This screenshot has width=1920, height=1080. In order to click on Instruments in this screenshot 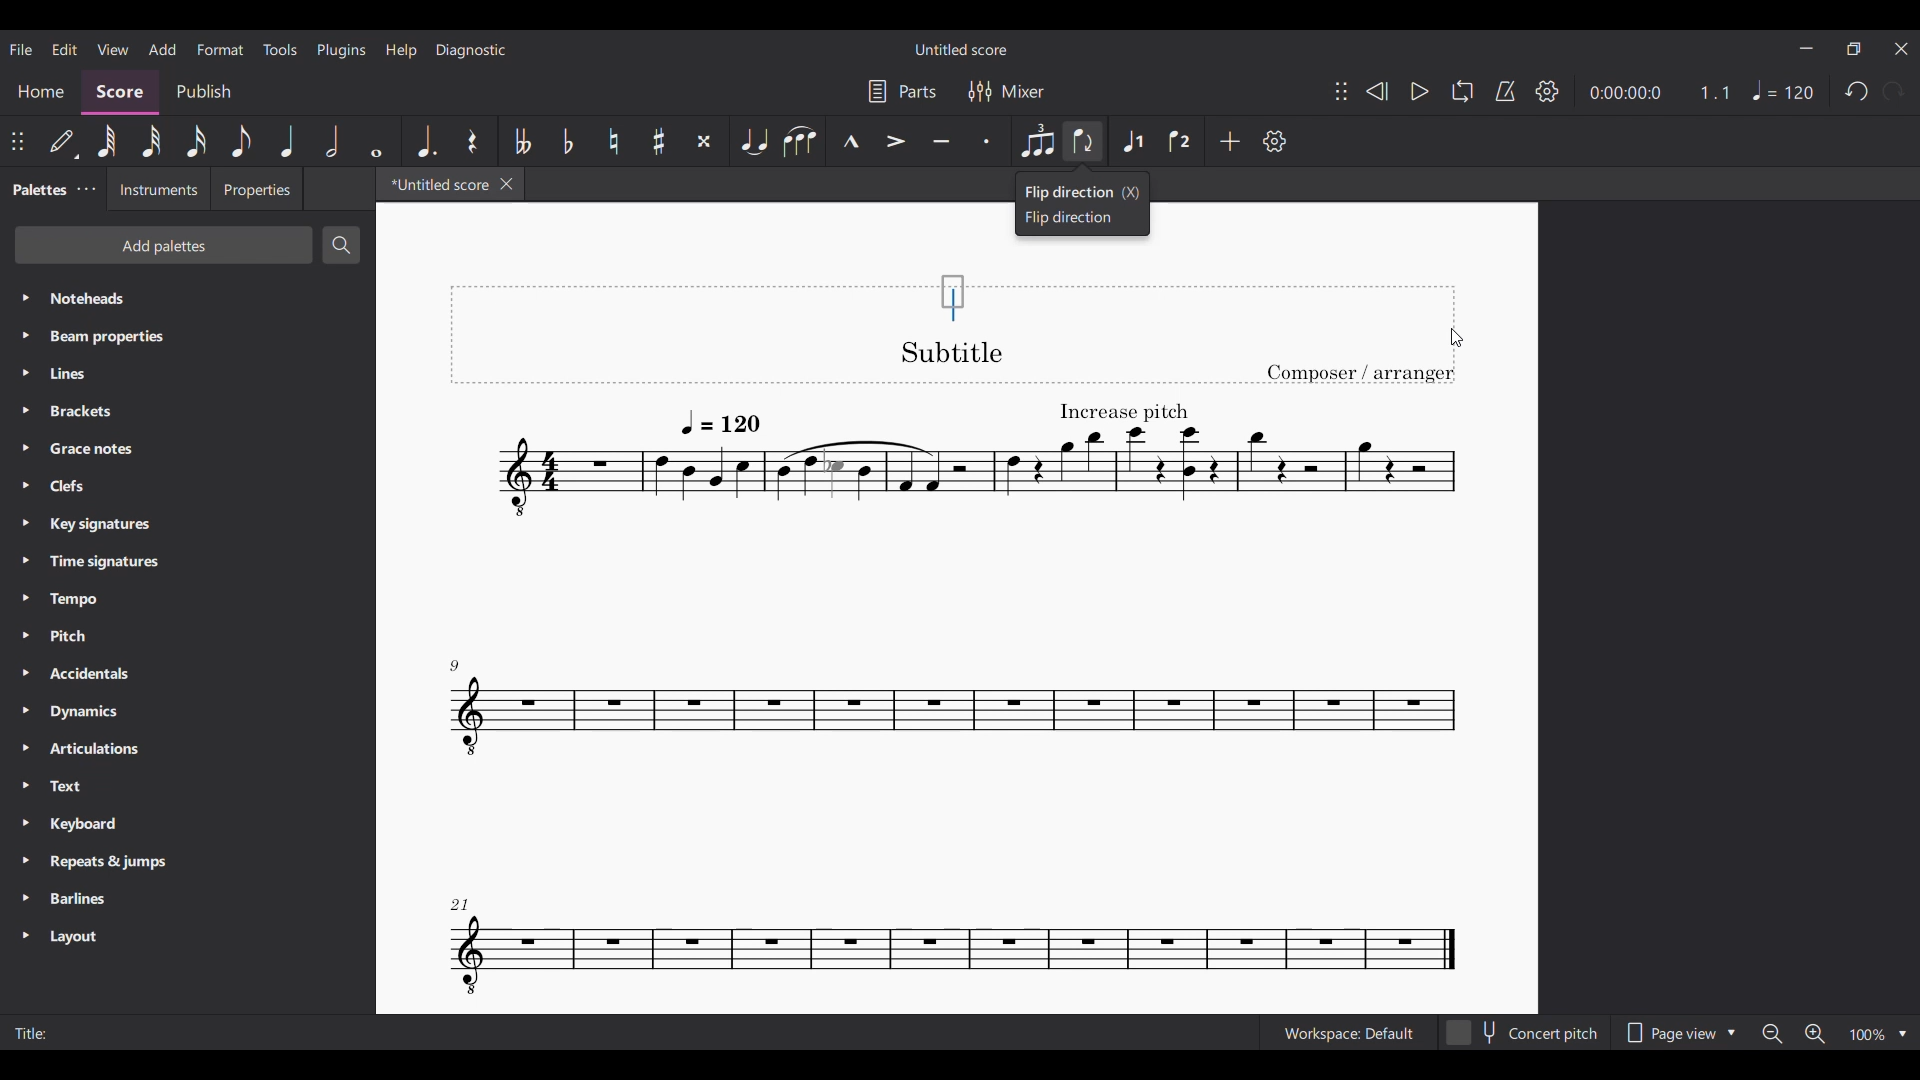, I will do `click(157, 189)`.